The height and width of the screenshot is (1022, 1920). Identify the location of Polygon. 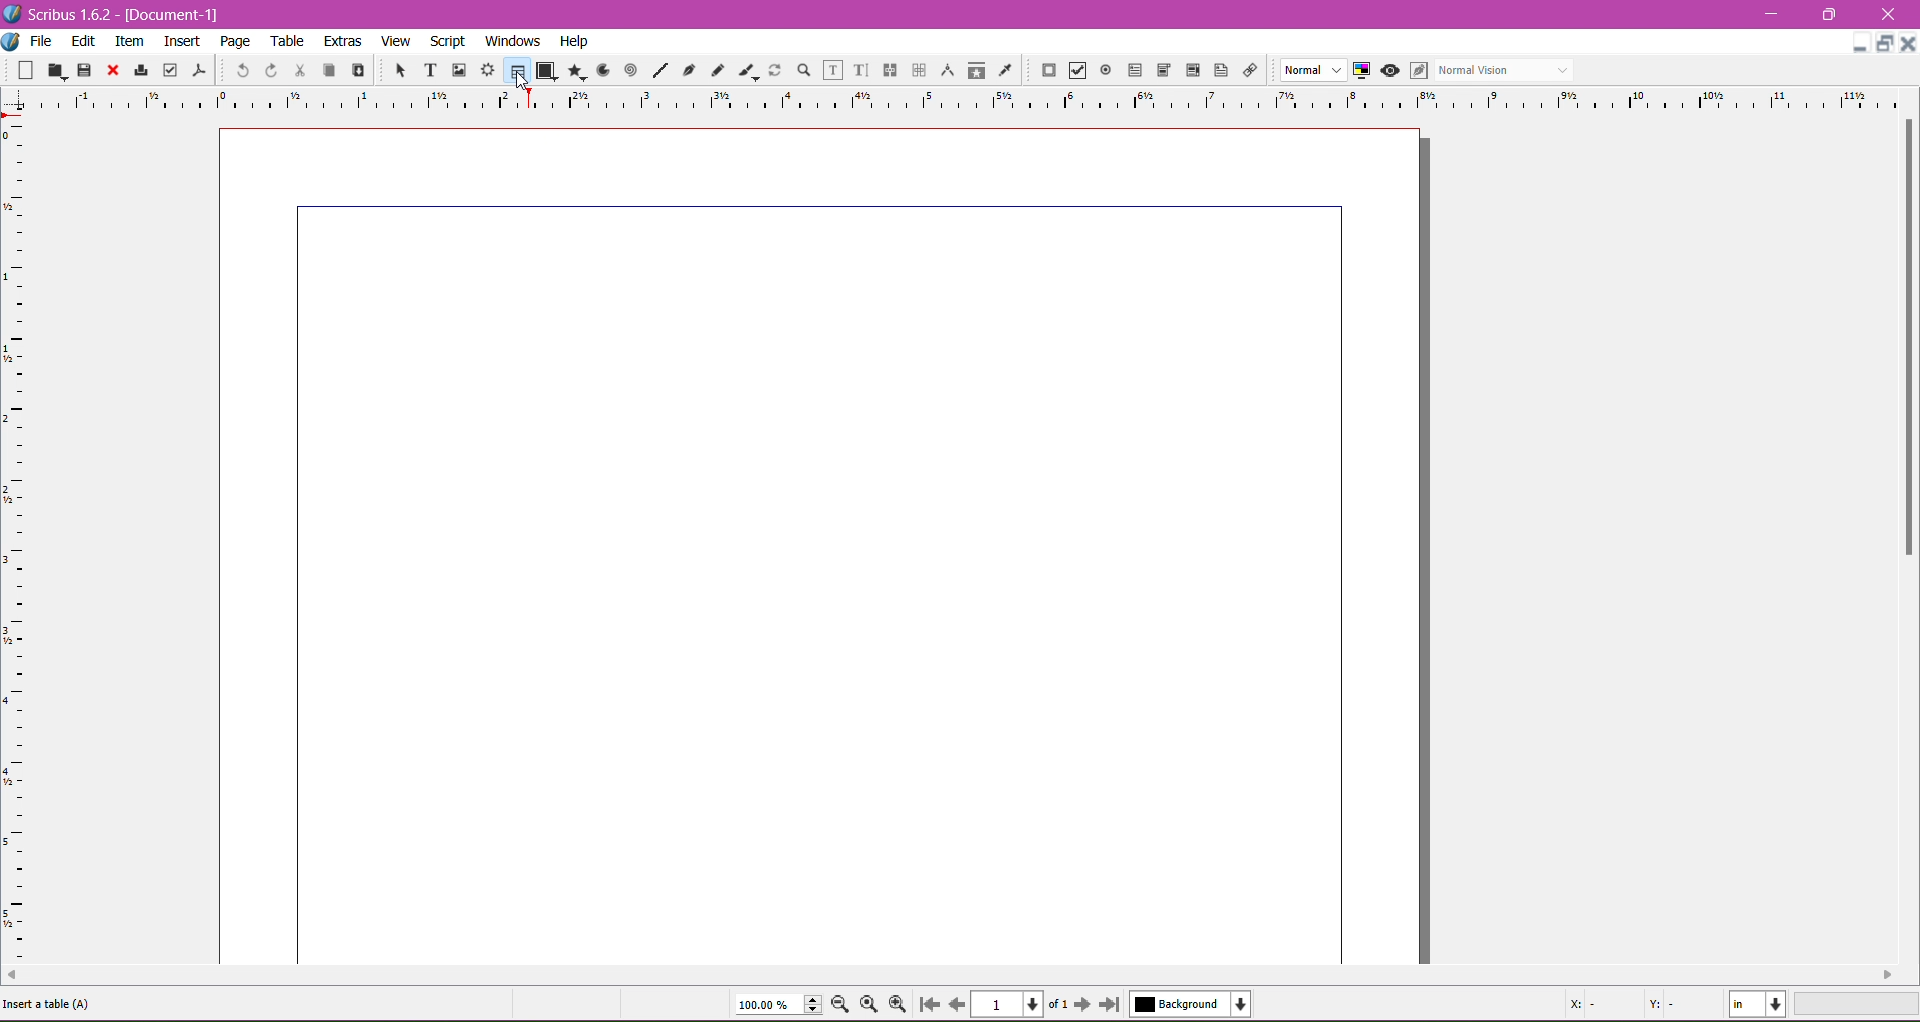
(573, 70).